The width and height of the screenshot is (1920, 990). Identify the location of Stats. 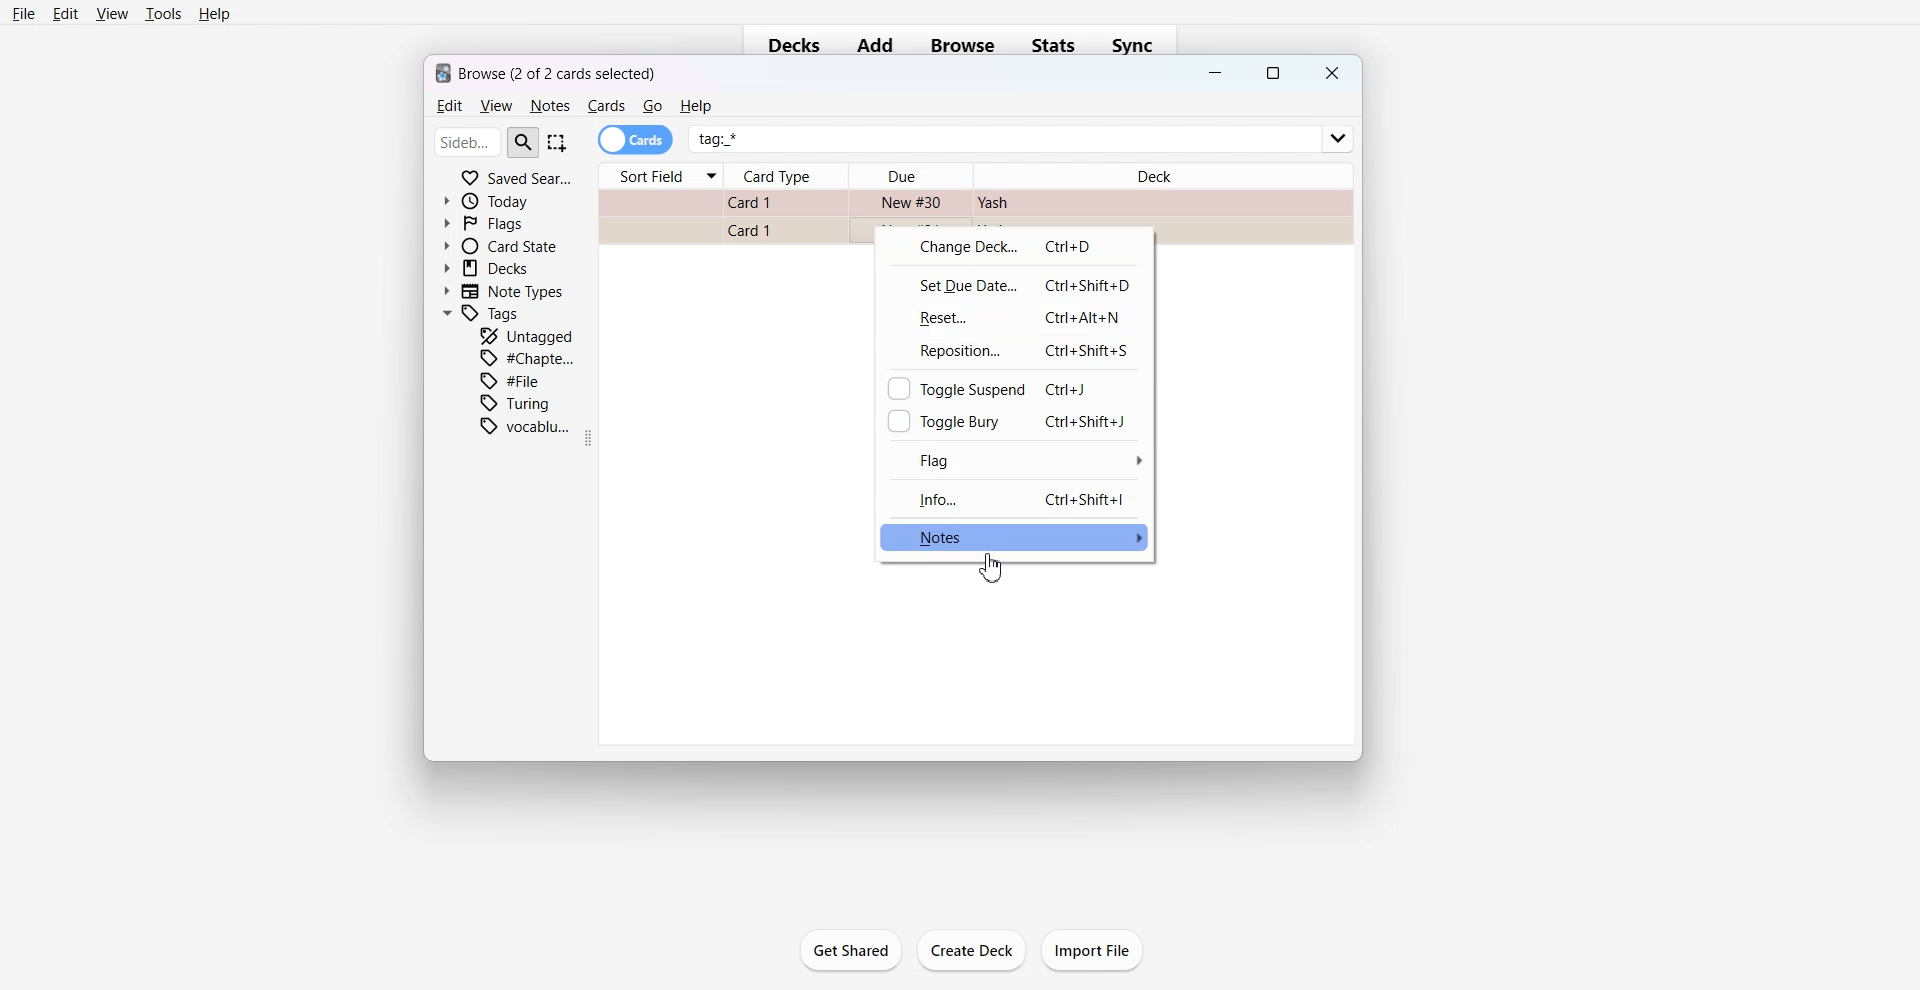
(1056, 45).